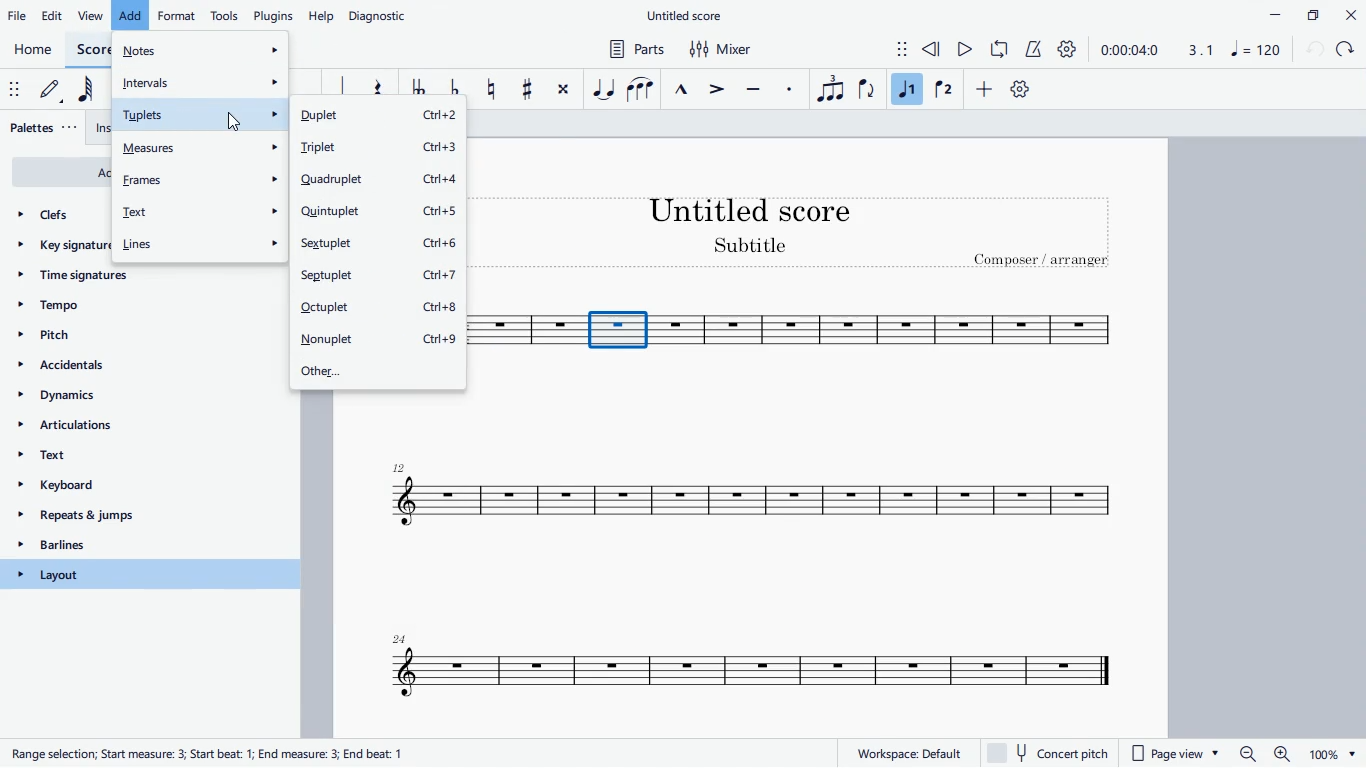 This screenshot has height=768, width=1366. Describe the element at coordinates (34, 51) in the screenshot. I see `home` at that location.